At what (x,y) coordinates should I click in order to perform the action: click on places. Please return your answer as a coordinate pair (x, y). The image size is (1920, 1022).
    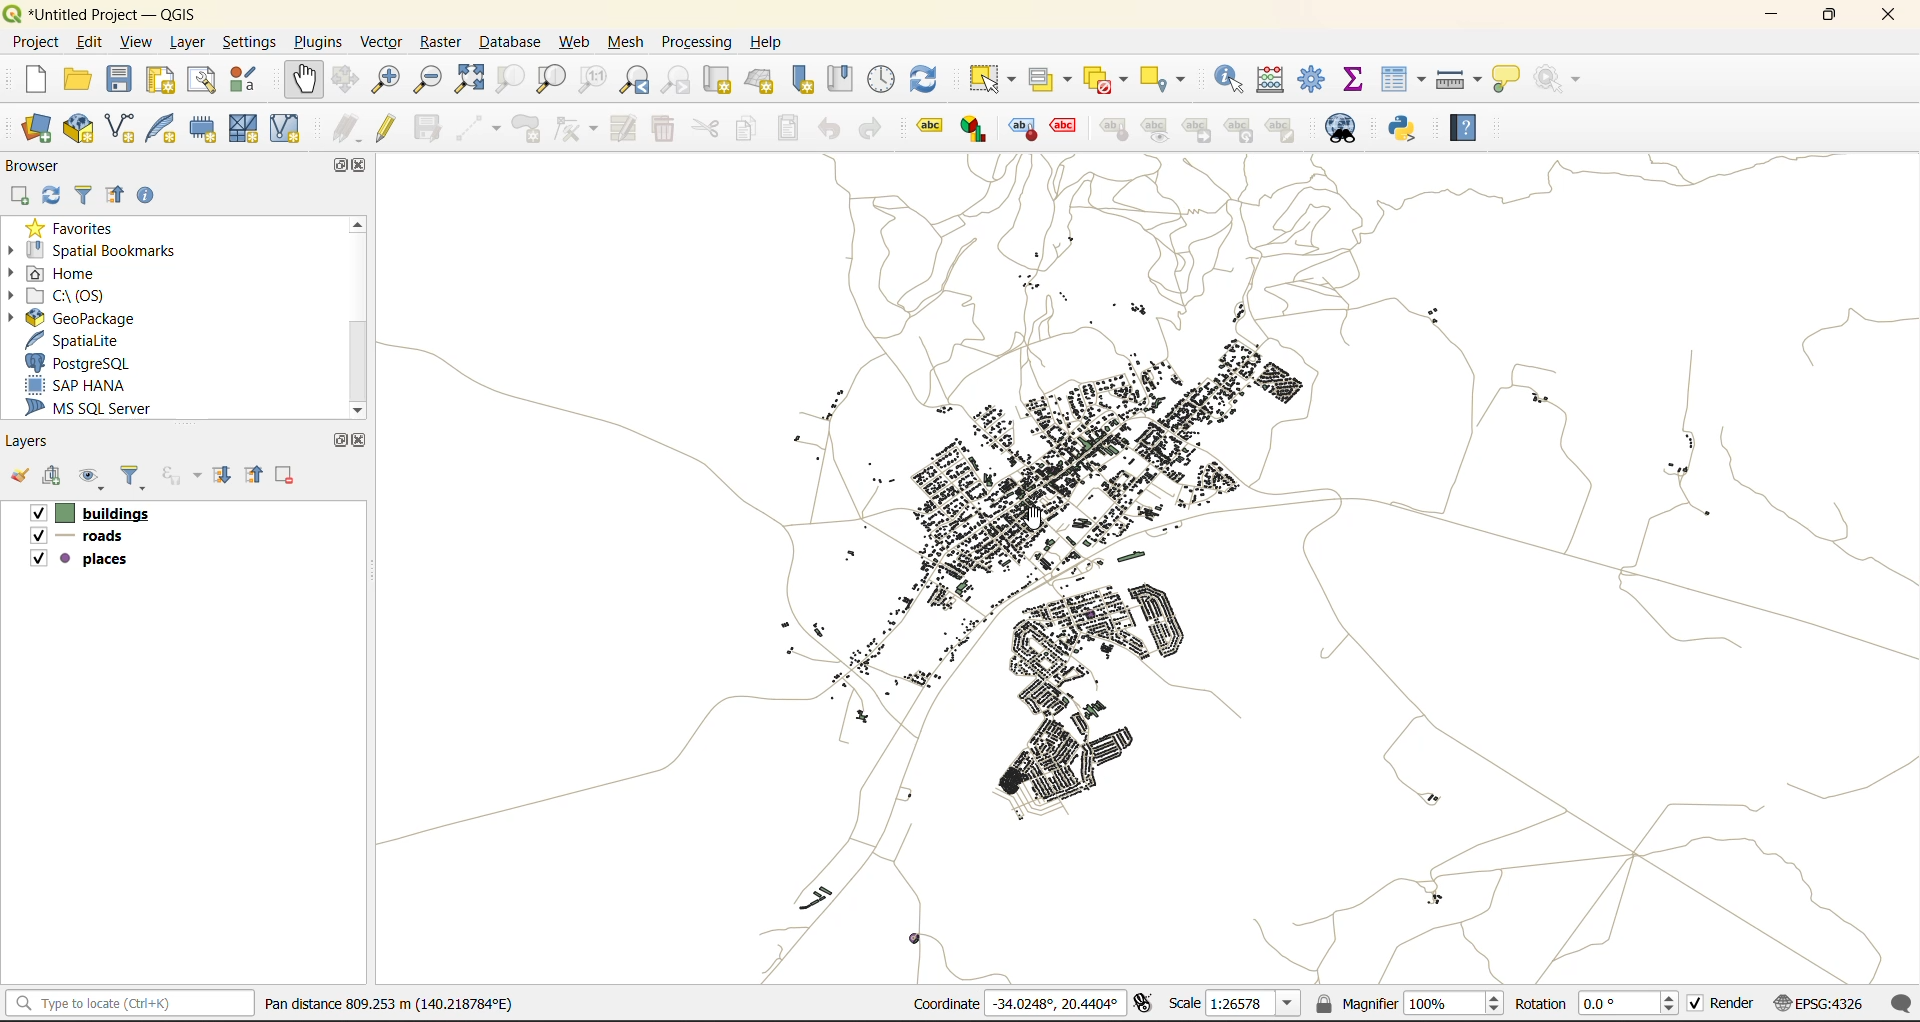
    Looking at the image, I should click on (84, 561).